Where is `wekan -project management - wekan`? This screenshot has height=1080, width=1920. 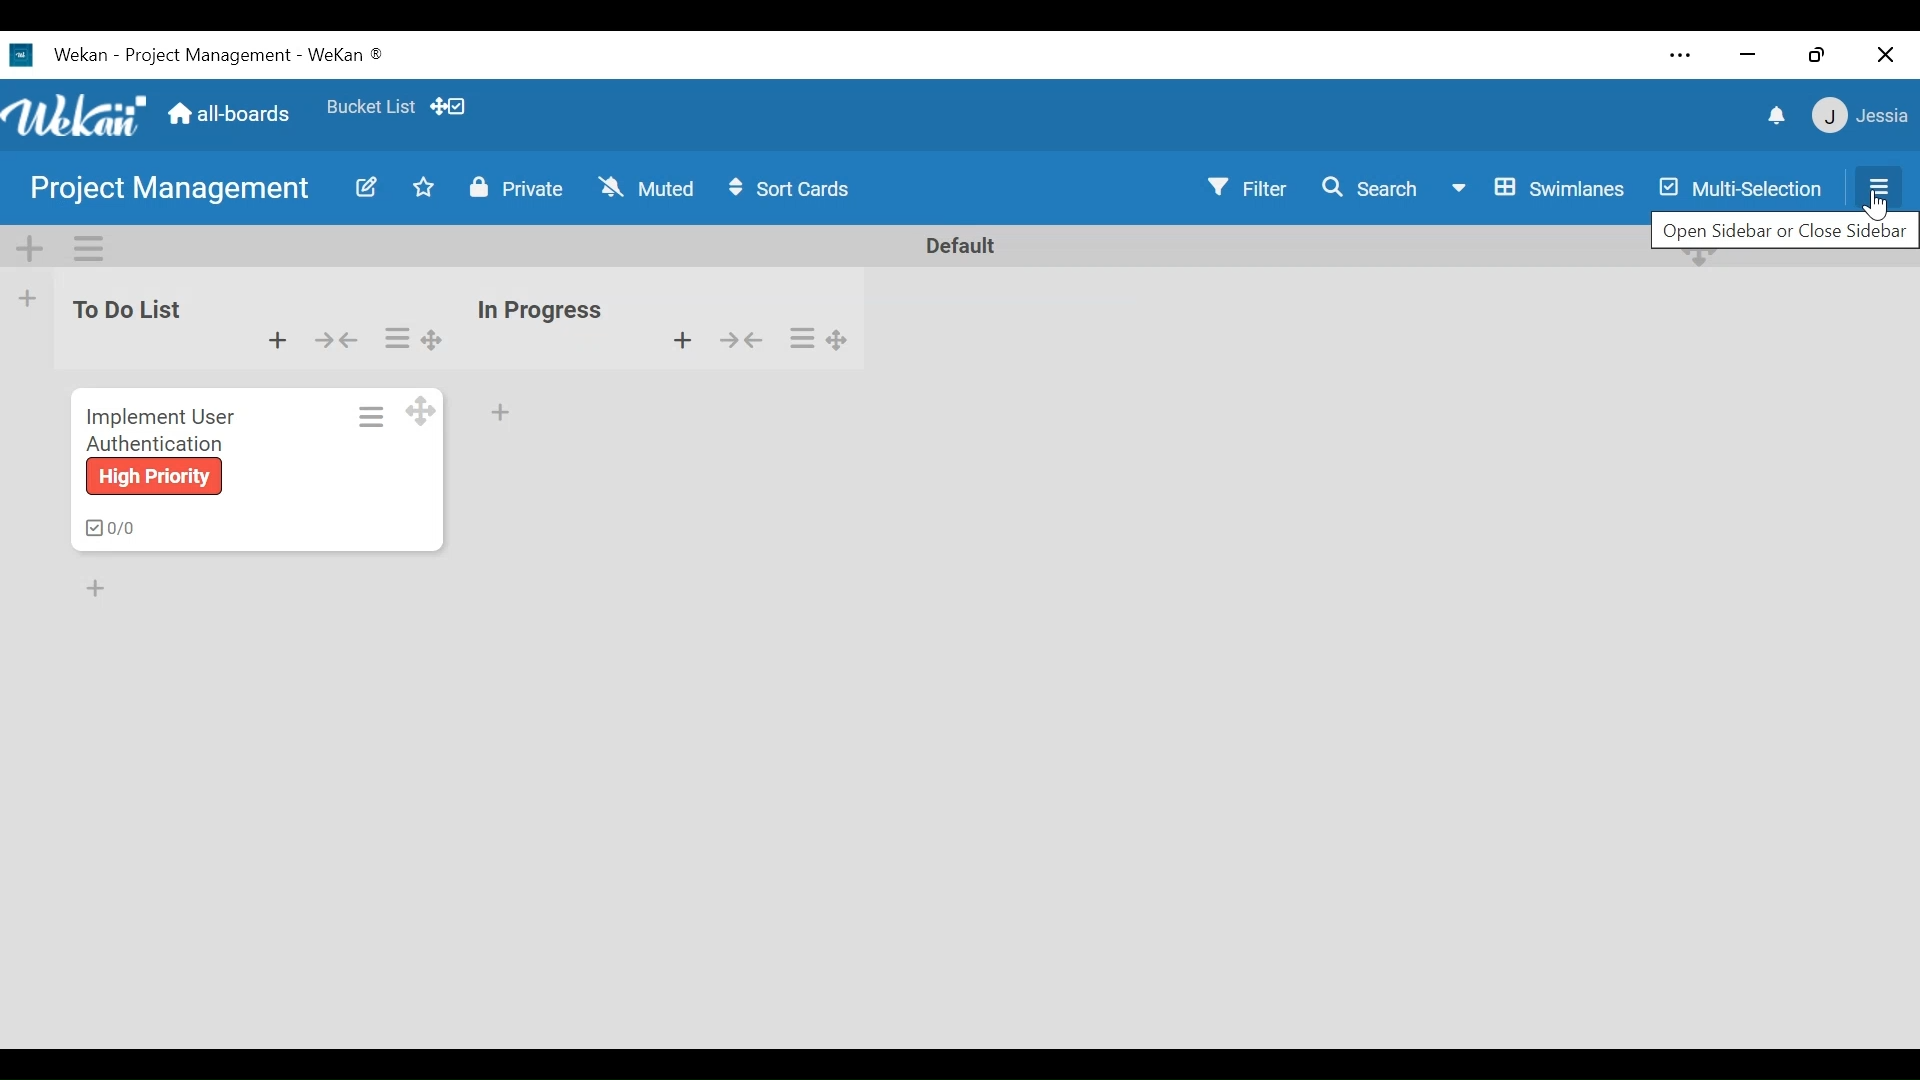
wekan -project management - wekan is located at coordinates (222, 52).